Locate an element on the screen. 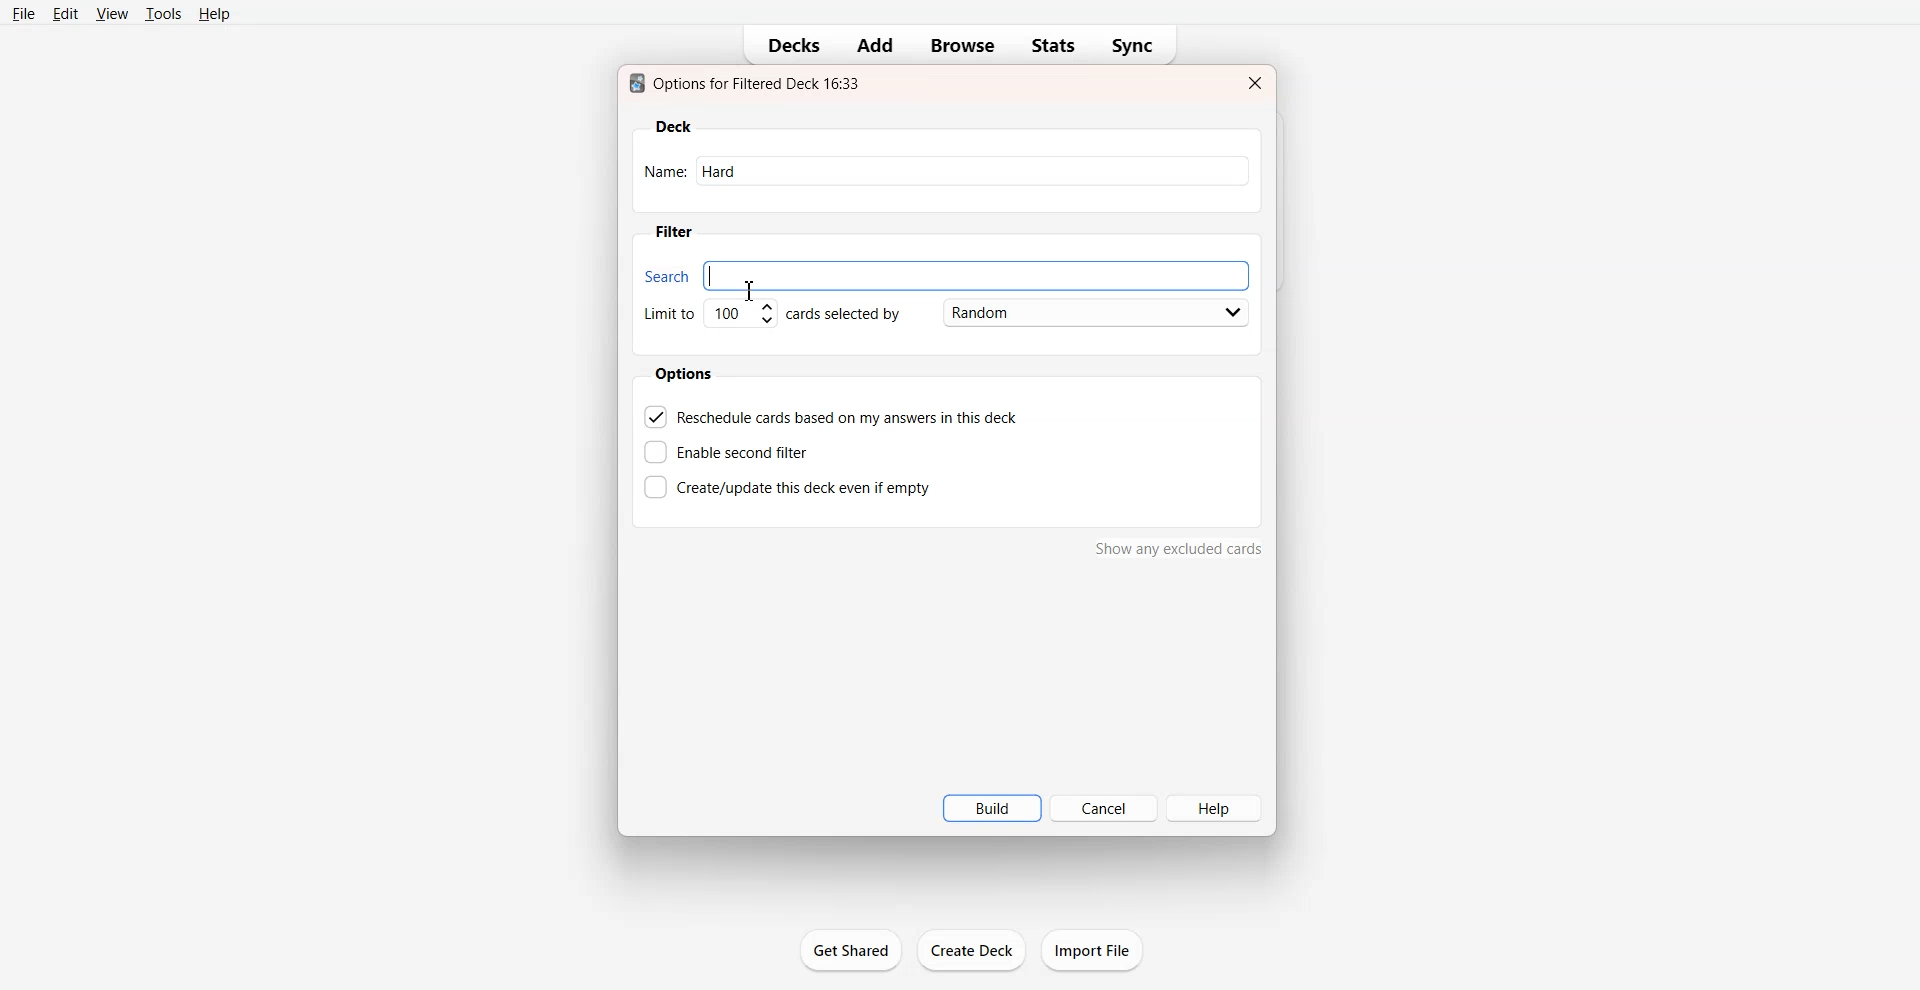  Text is located at coordinates (750, 85).